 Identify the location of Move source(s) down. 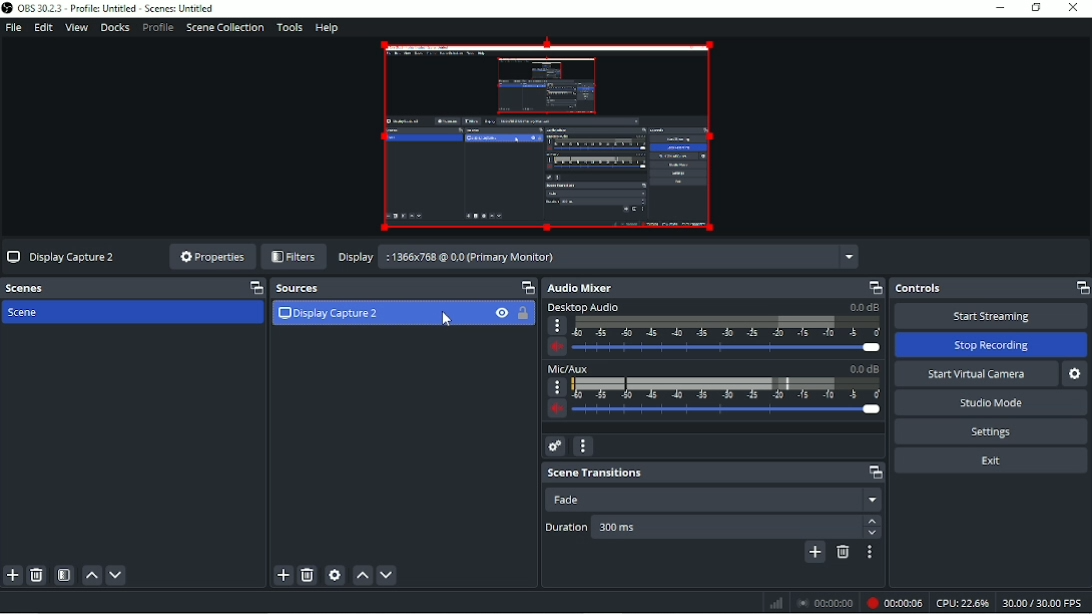
(387, 576).